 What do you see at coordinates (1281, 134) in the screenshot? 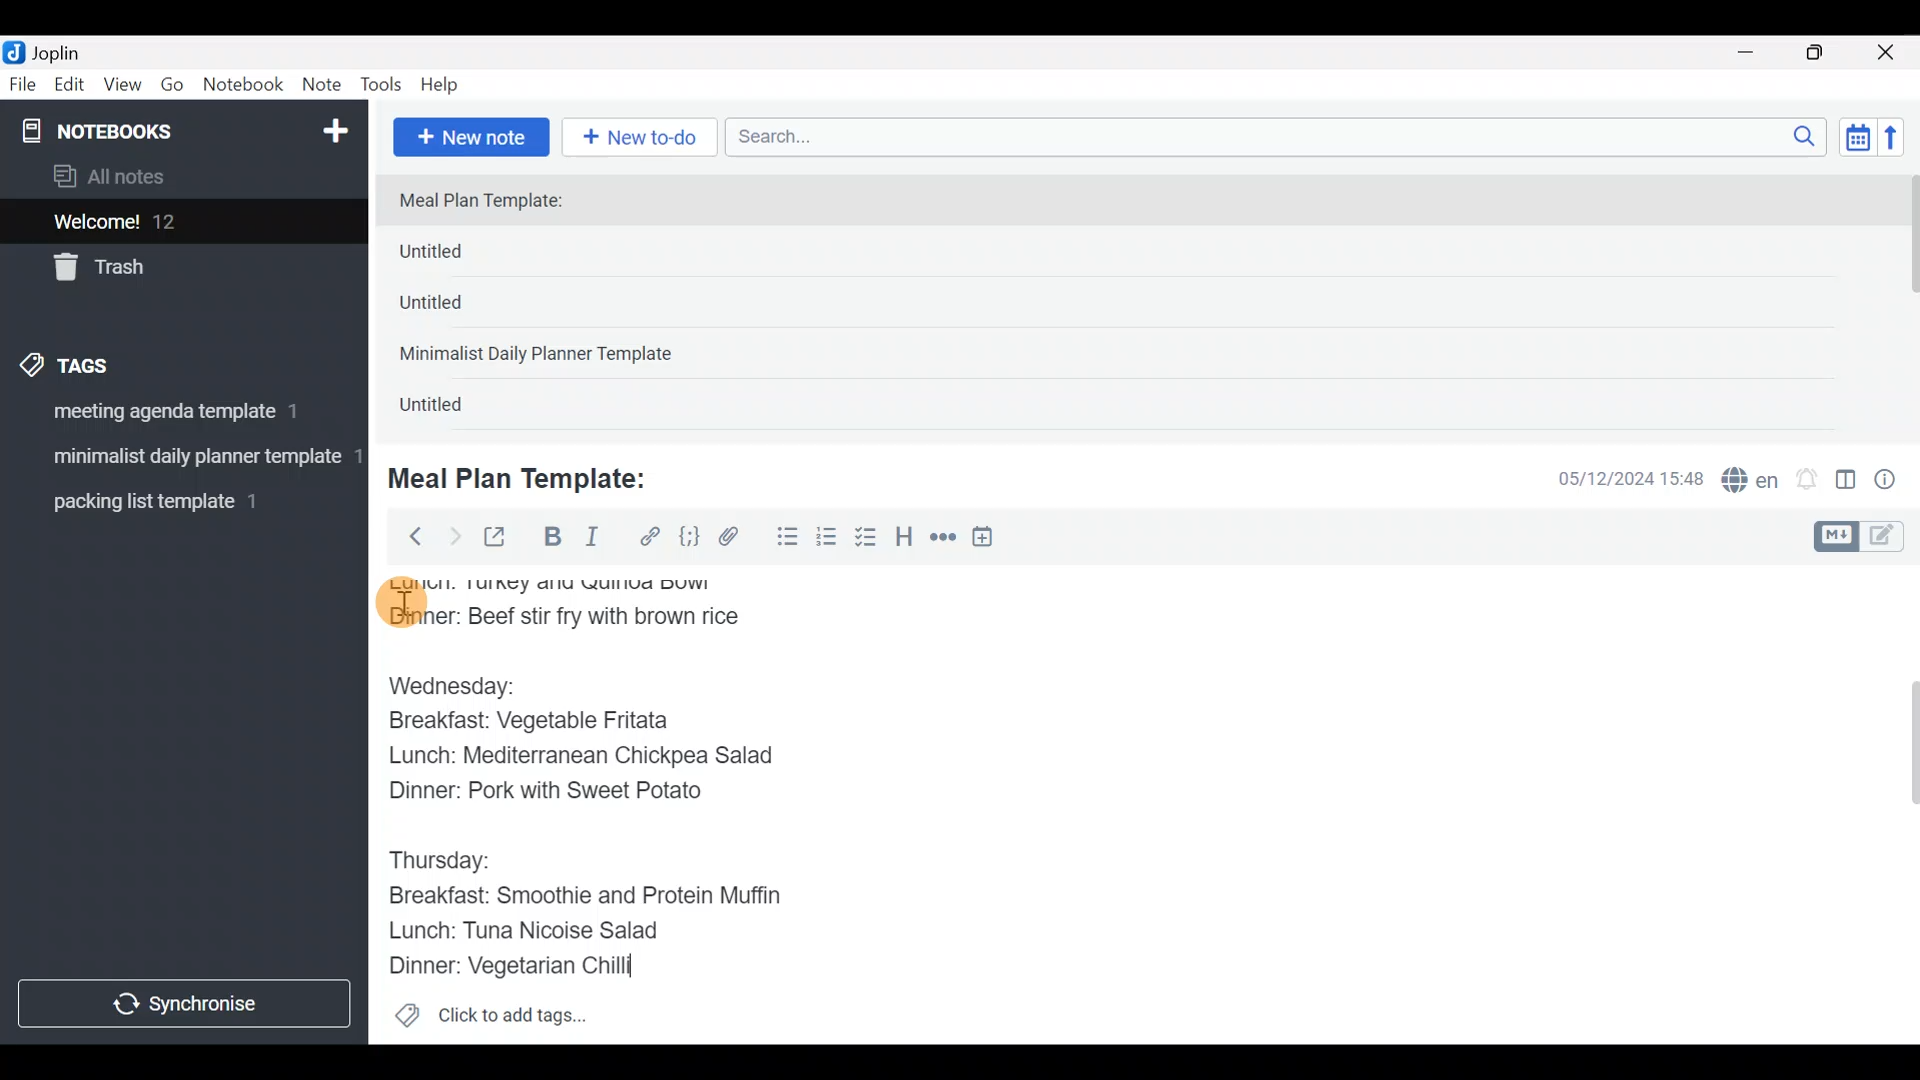
I see `Search bar` at bounding box center [1281, 134].